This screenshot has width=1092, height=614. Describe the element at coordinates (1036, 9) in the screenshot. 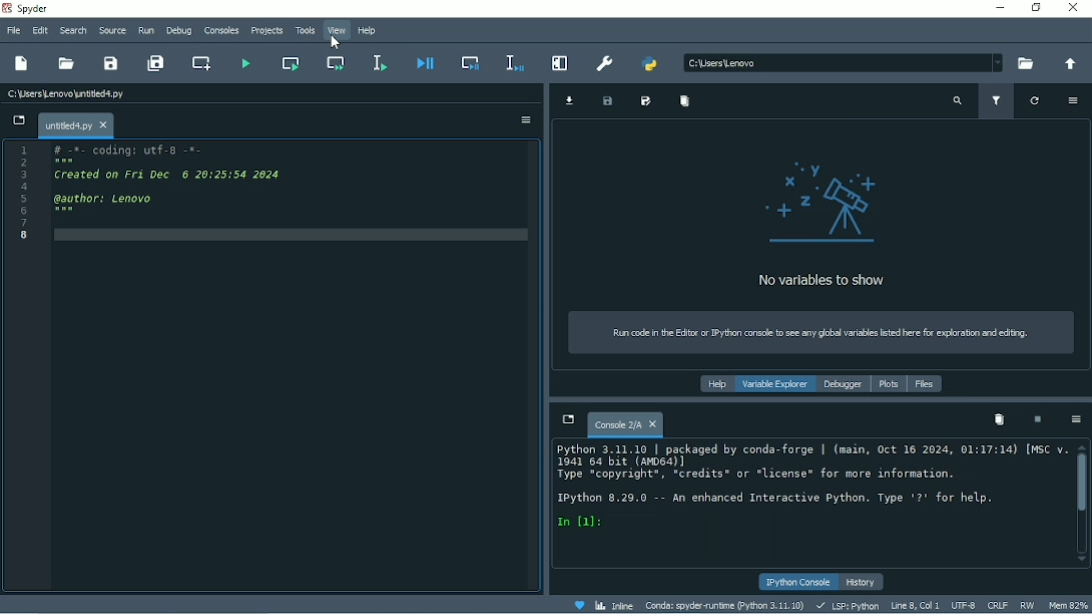

I see `Restore down` at that location.